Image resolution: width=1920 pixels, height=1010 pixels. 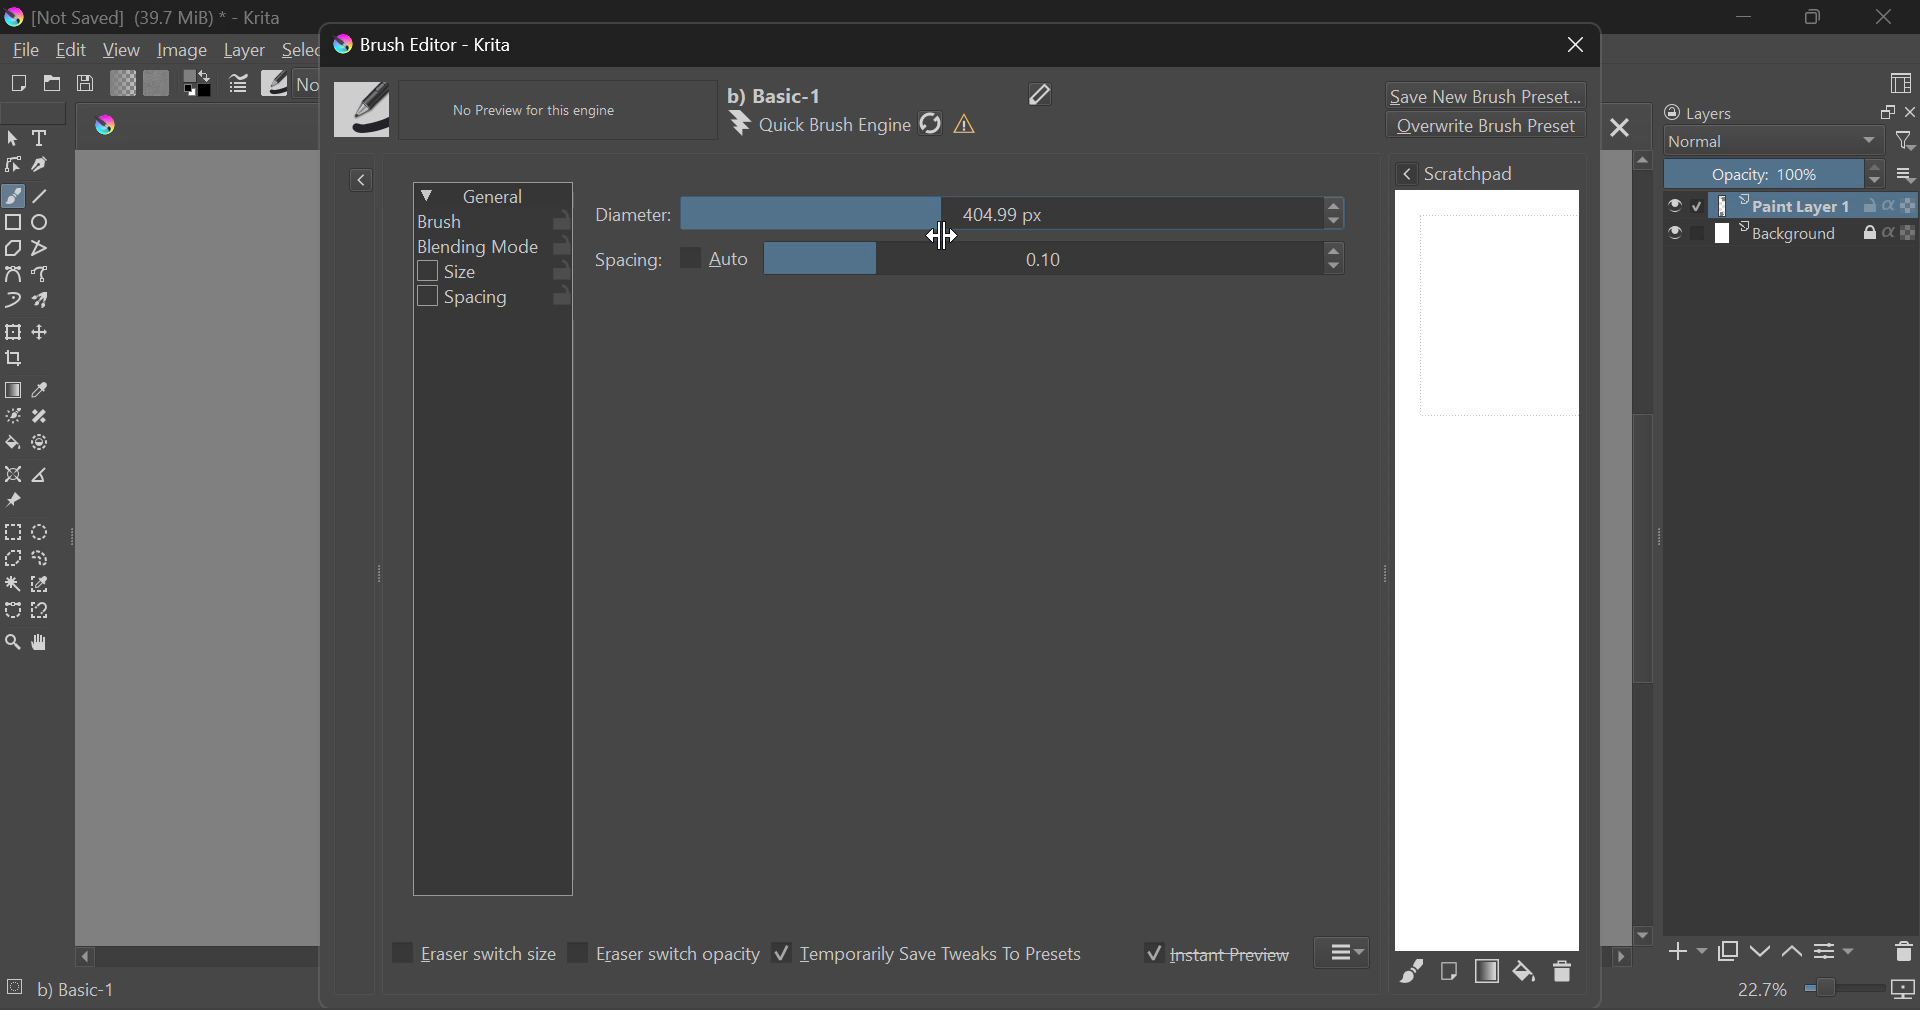 I want to click on View, so click(x=122, y=50).